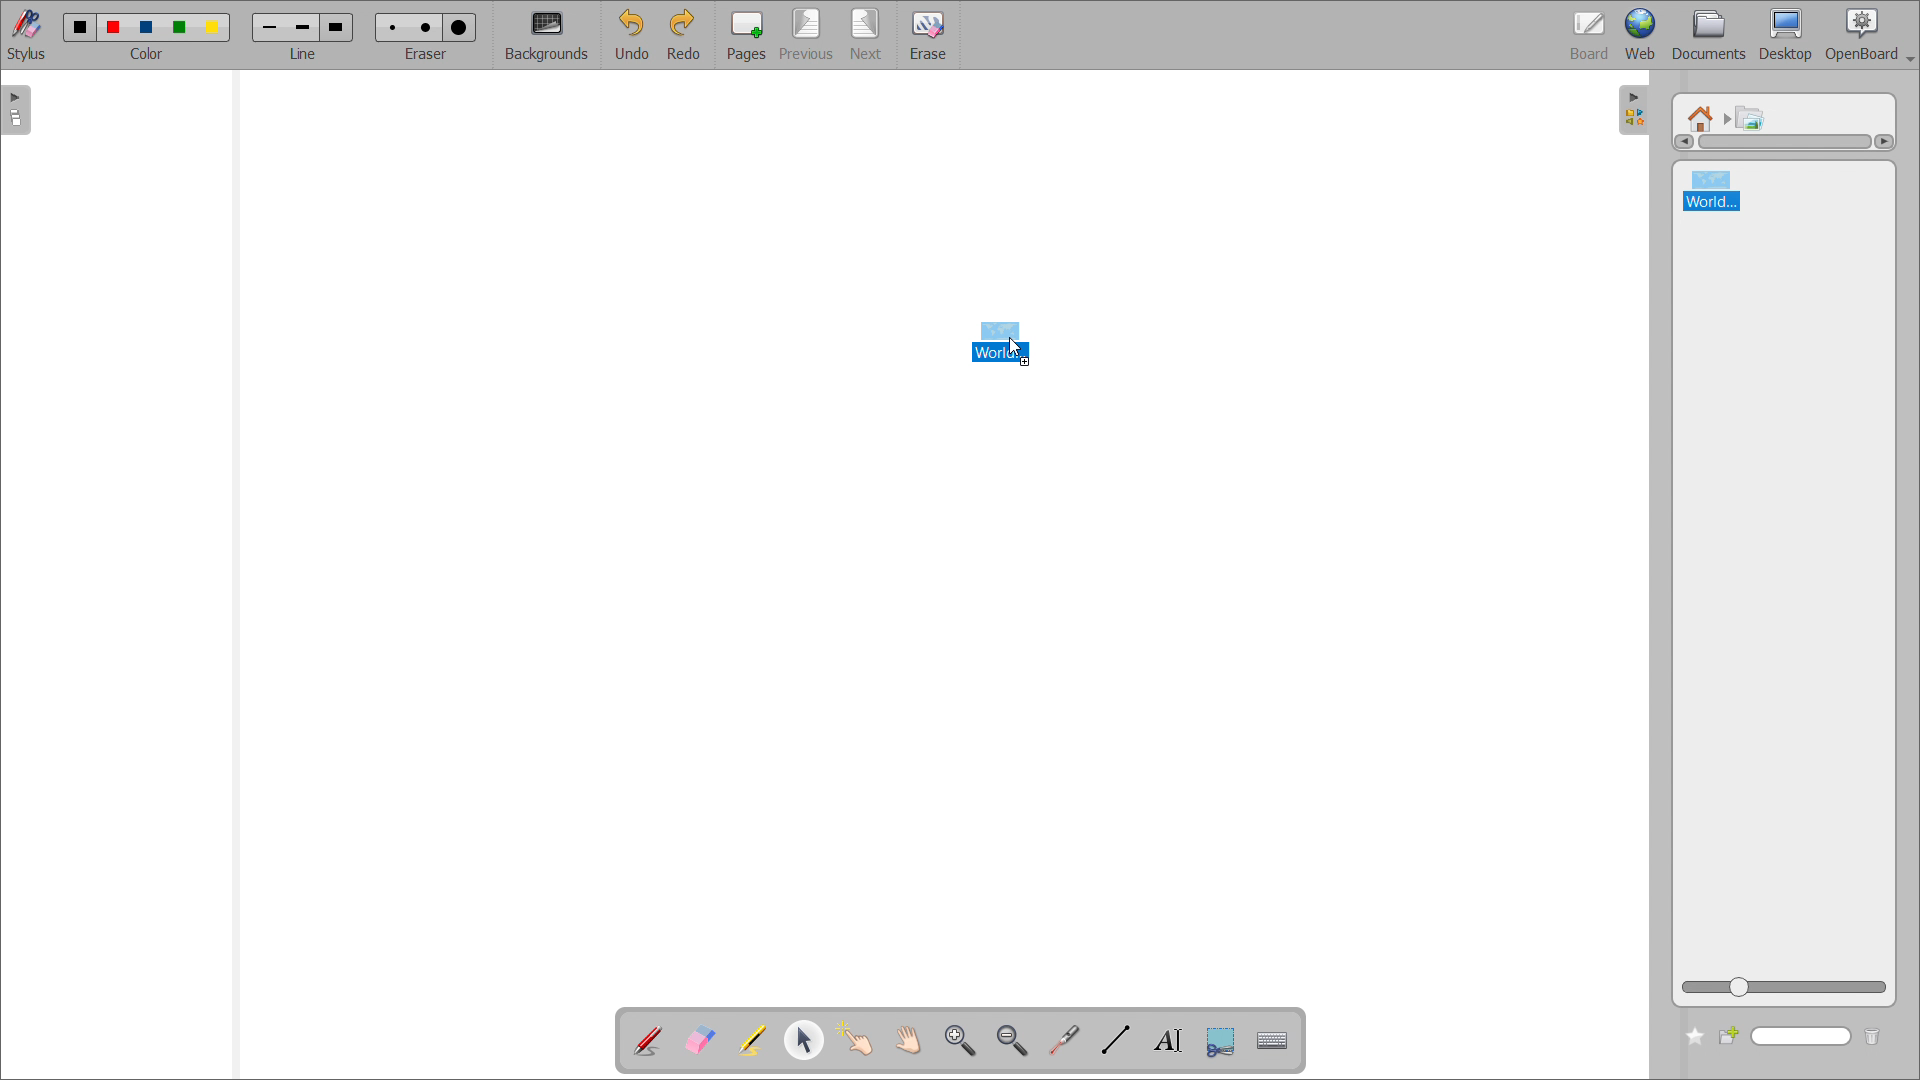 The width and height of the screenshot is (1920, 1080). I want to click on desktop, so click(1786, 35).